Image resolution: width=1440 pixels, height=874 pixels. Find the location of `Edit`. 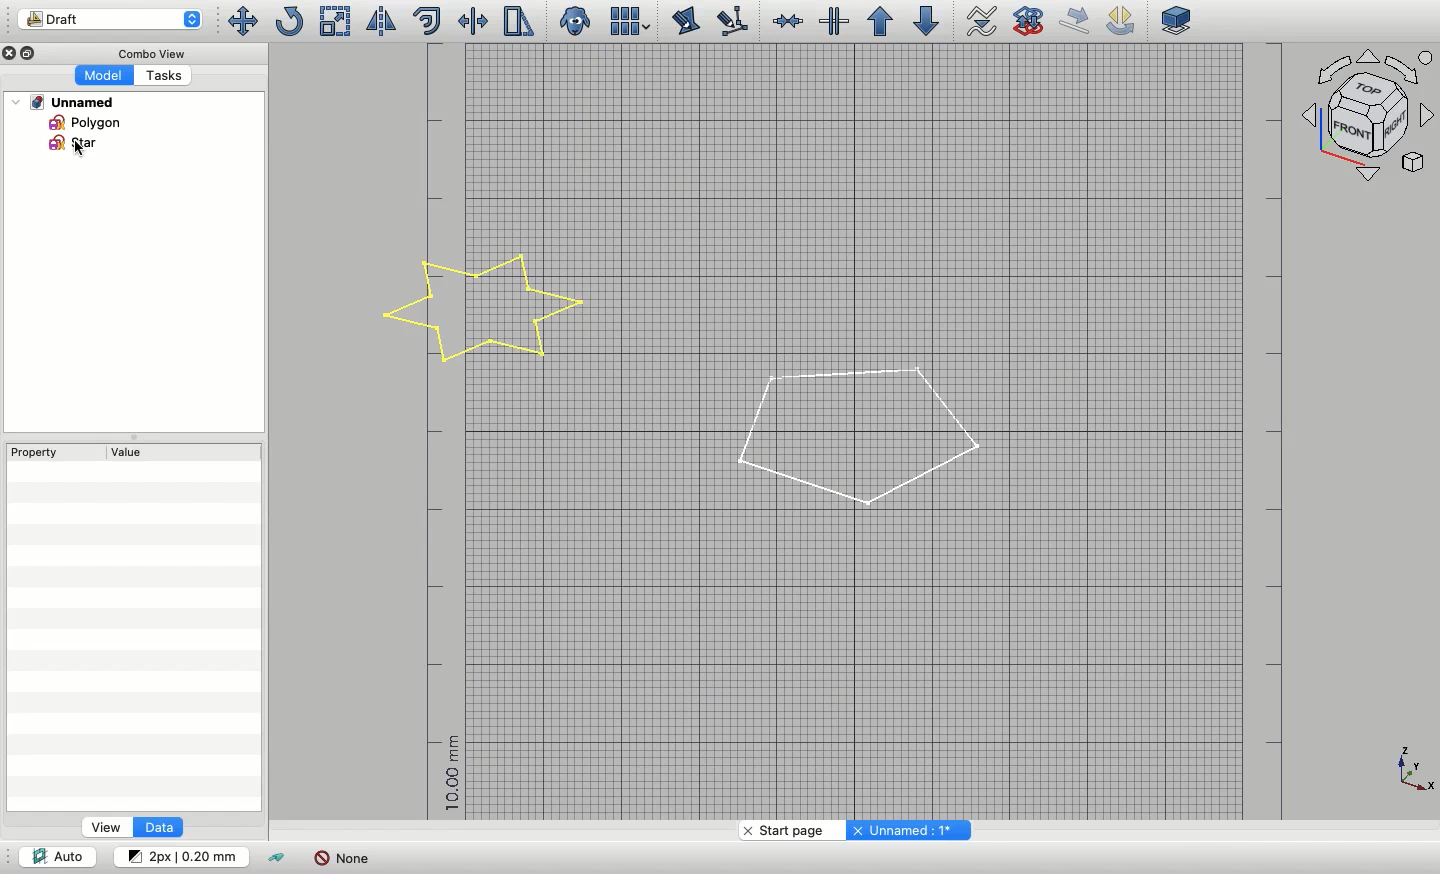

Edit is located at coordinates (686, 21).